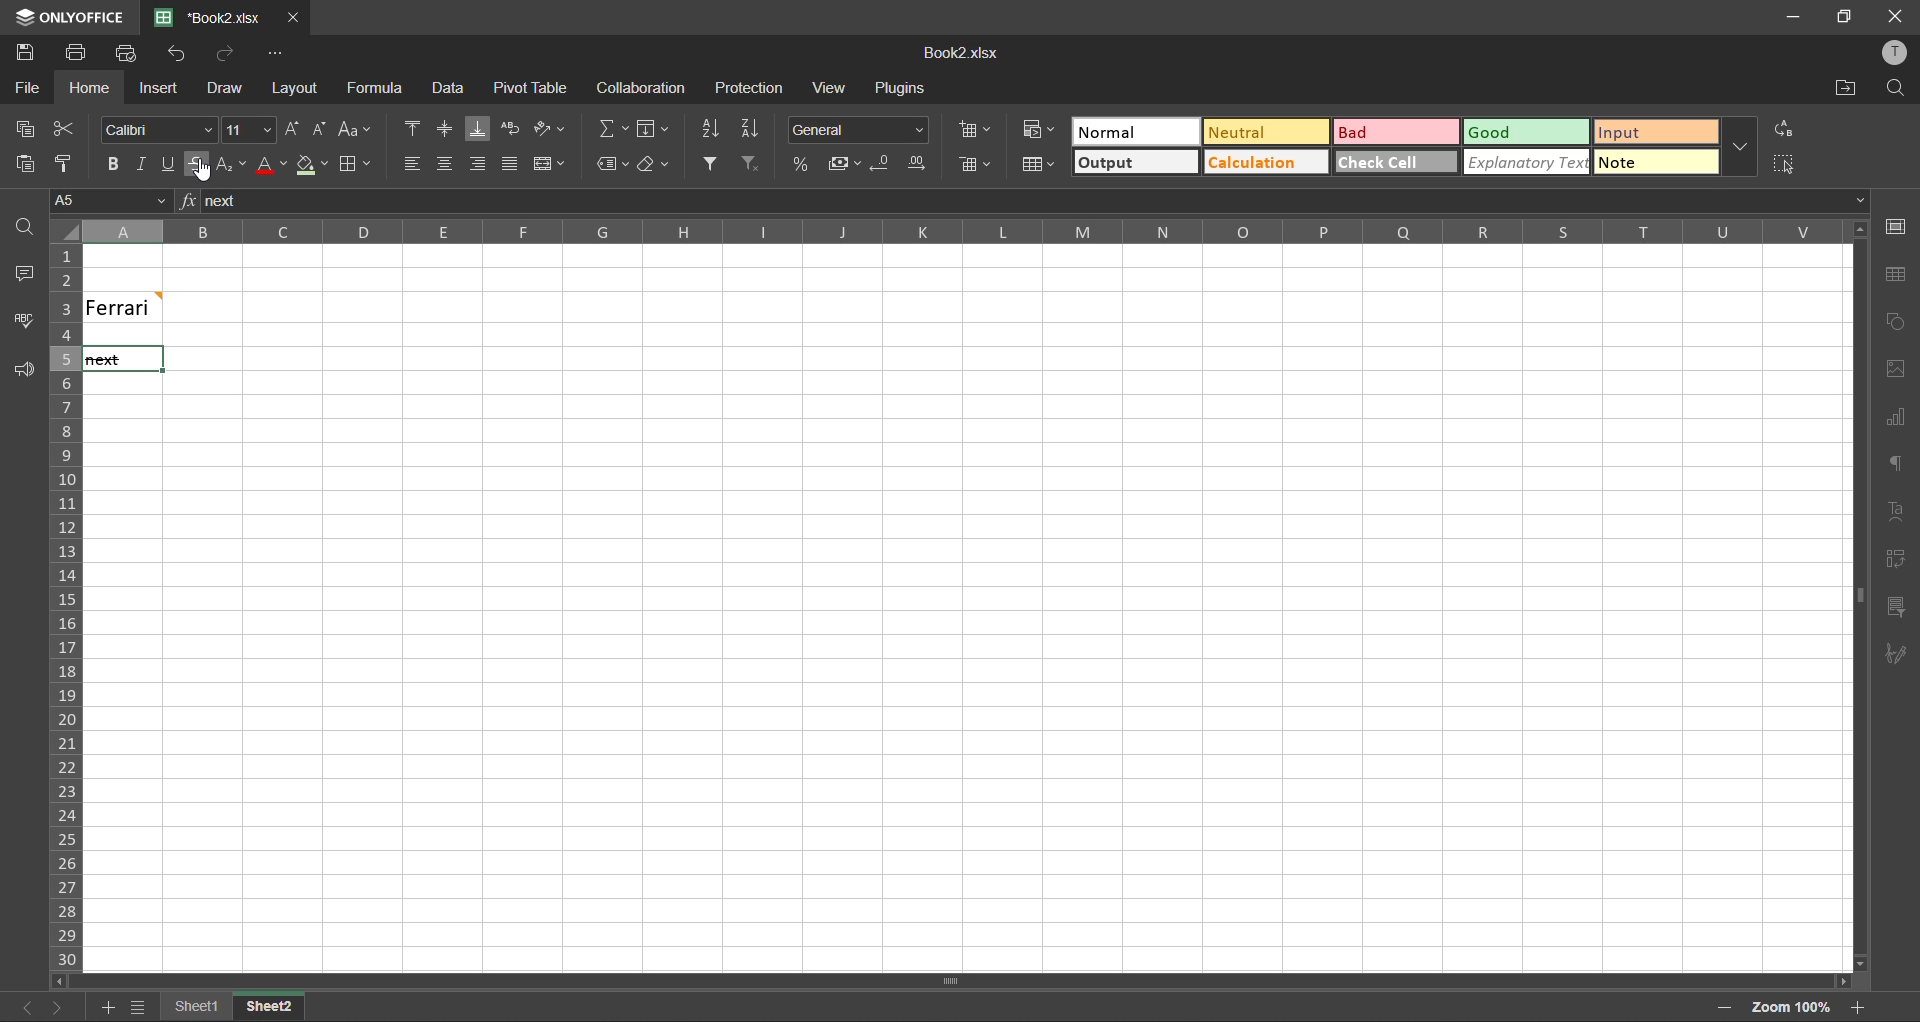  I want to click on signature, so click(1901, 658).